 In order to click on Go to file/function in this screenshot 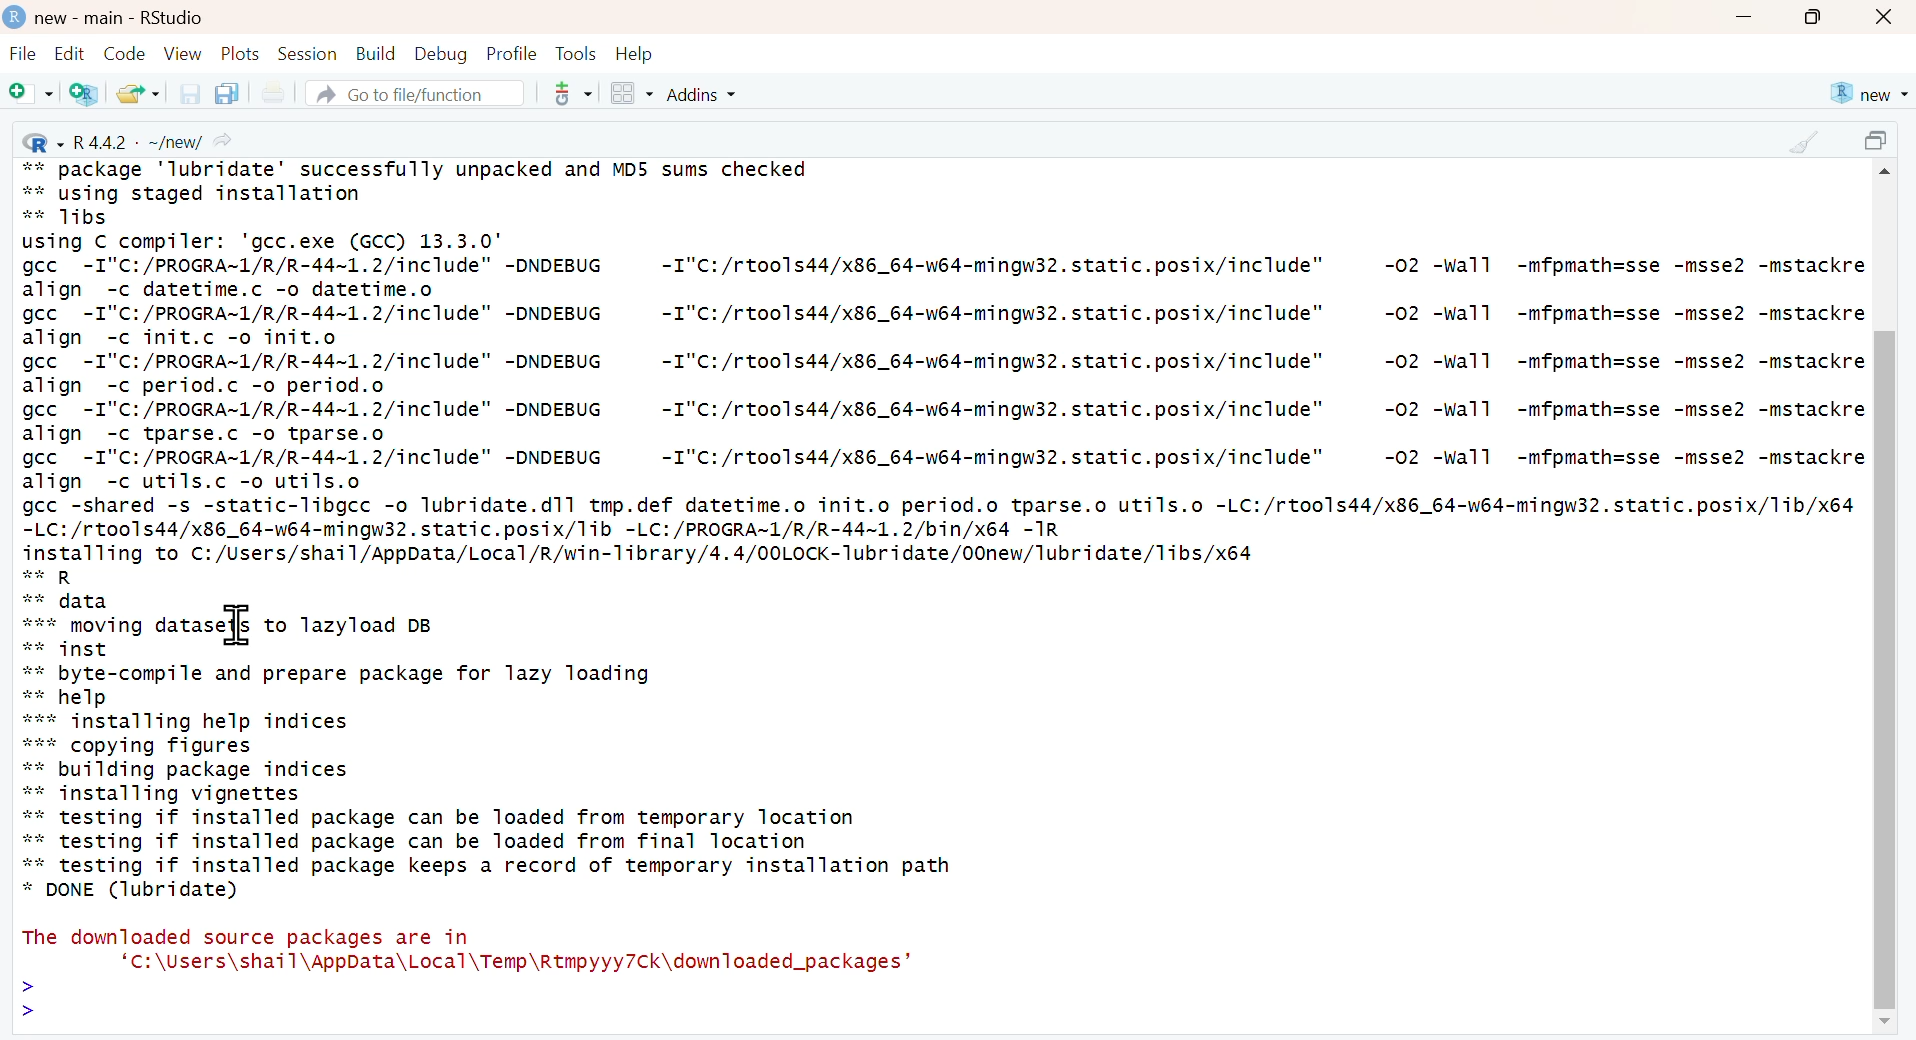, I will do `click(413, 93)`.